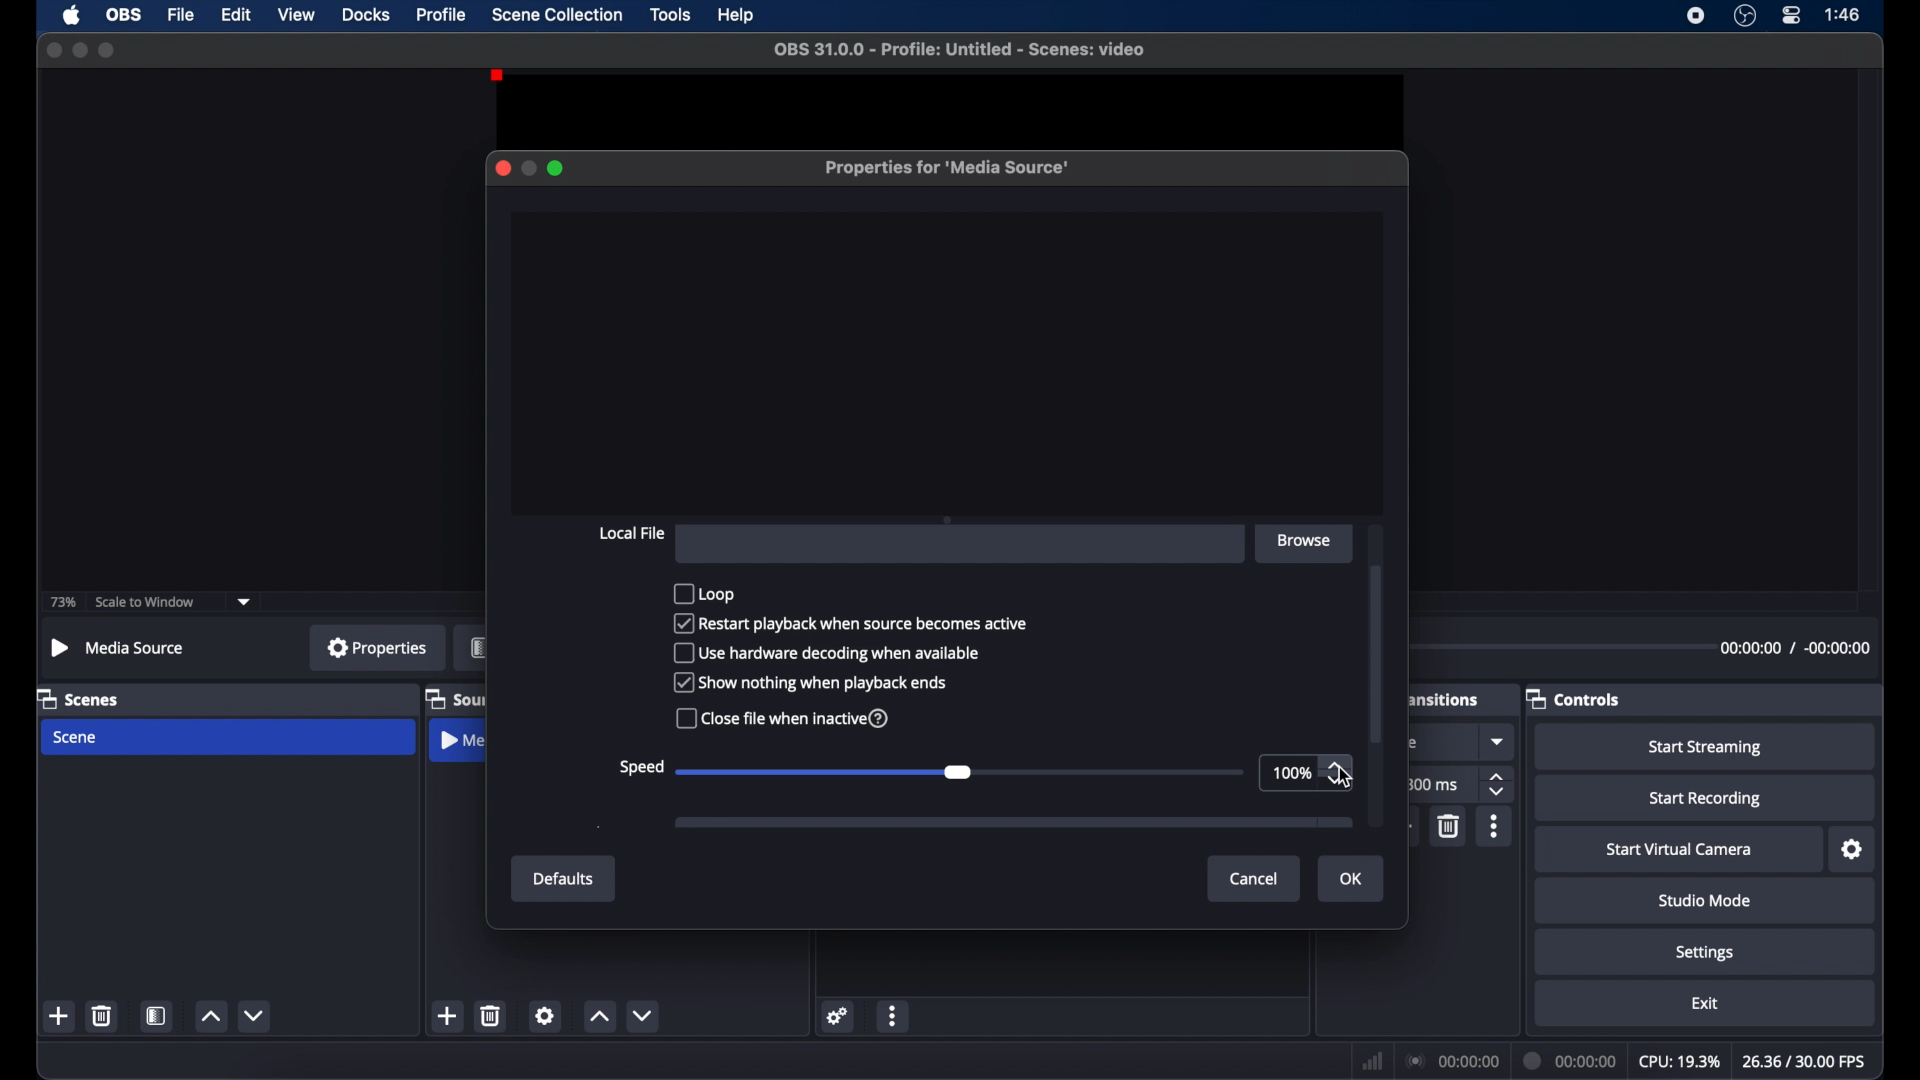  What do you see at coordinates (125, 15) in the screenshot?
I see `obs` at bounding box center [125, 15].